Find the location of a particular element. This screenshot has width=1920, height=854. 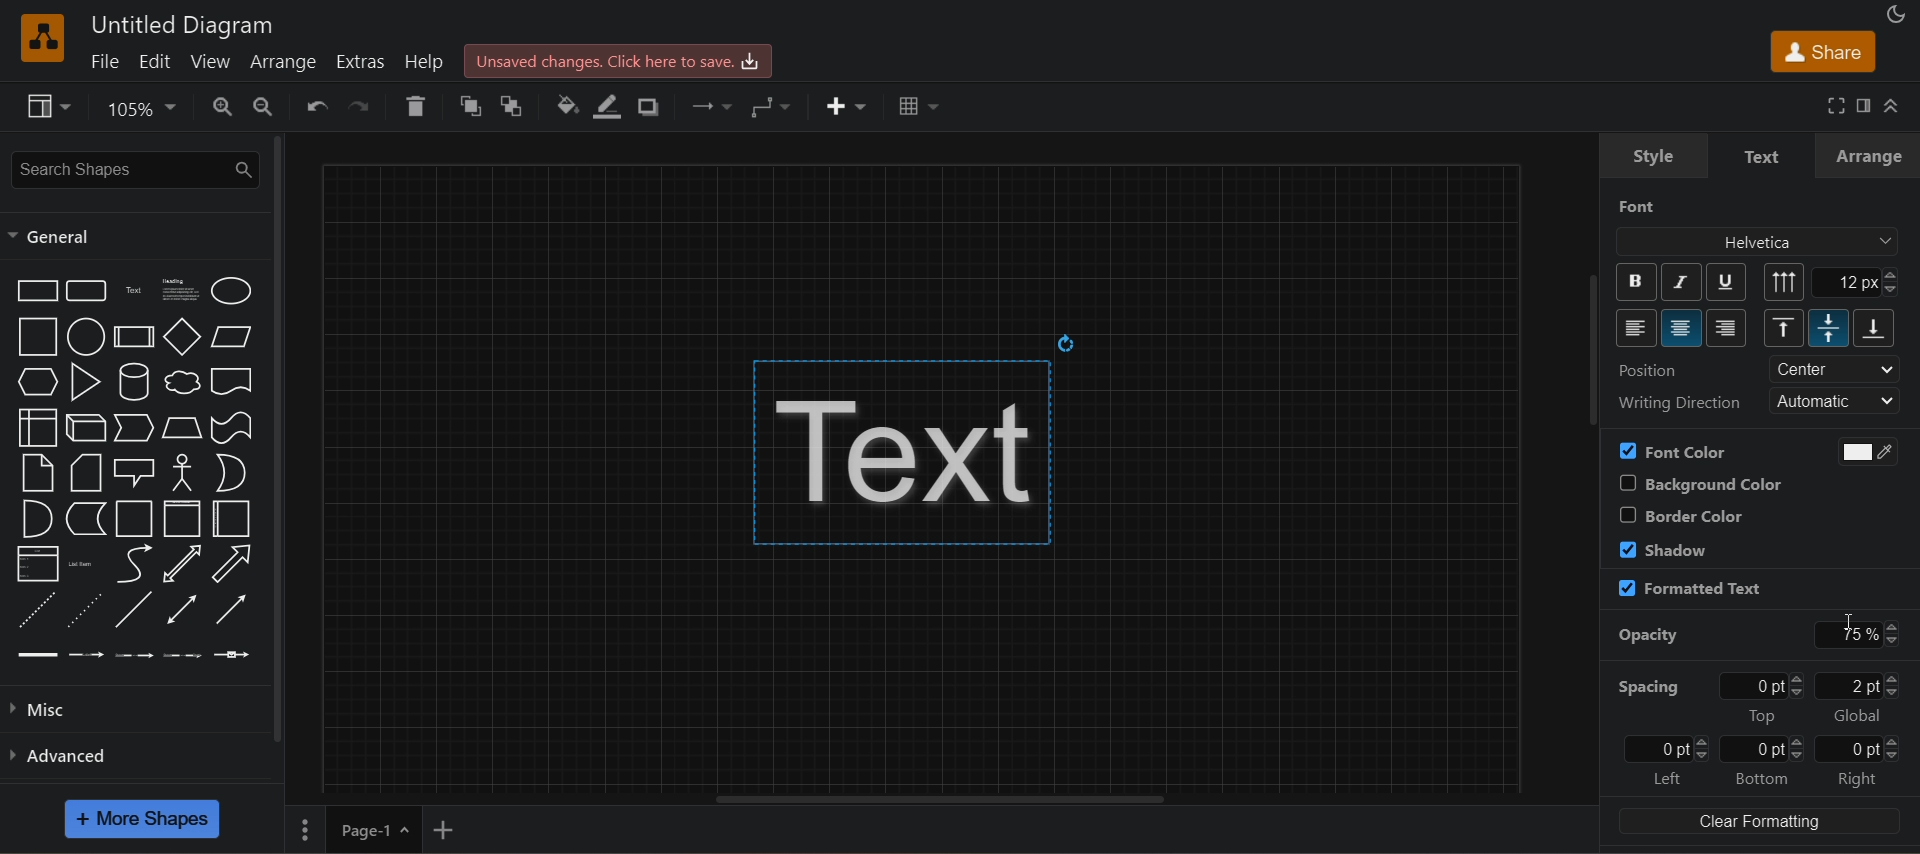

tape is located at coordinates (233, 428).